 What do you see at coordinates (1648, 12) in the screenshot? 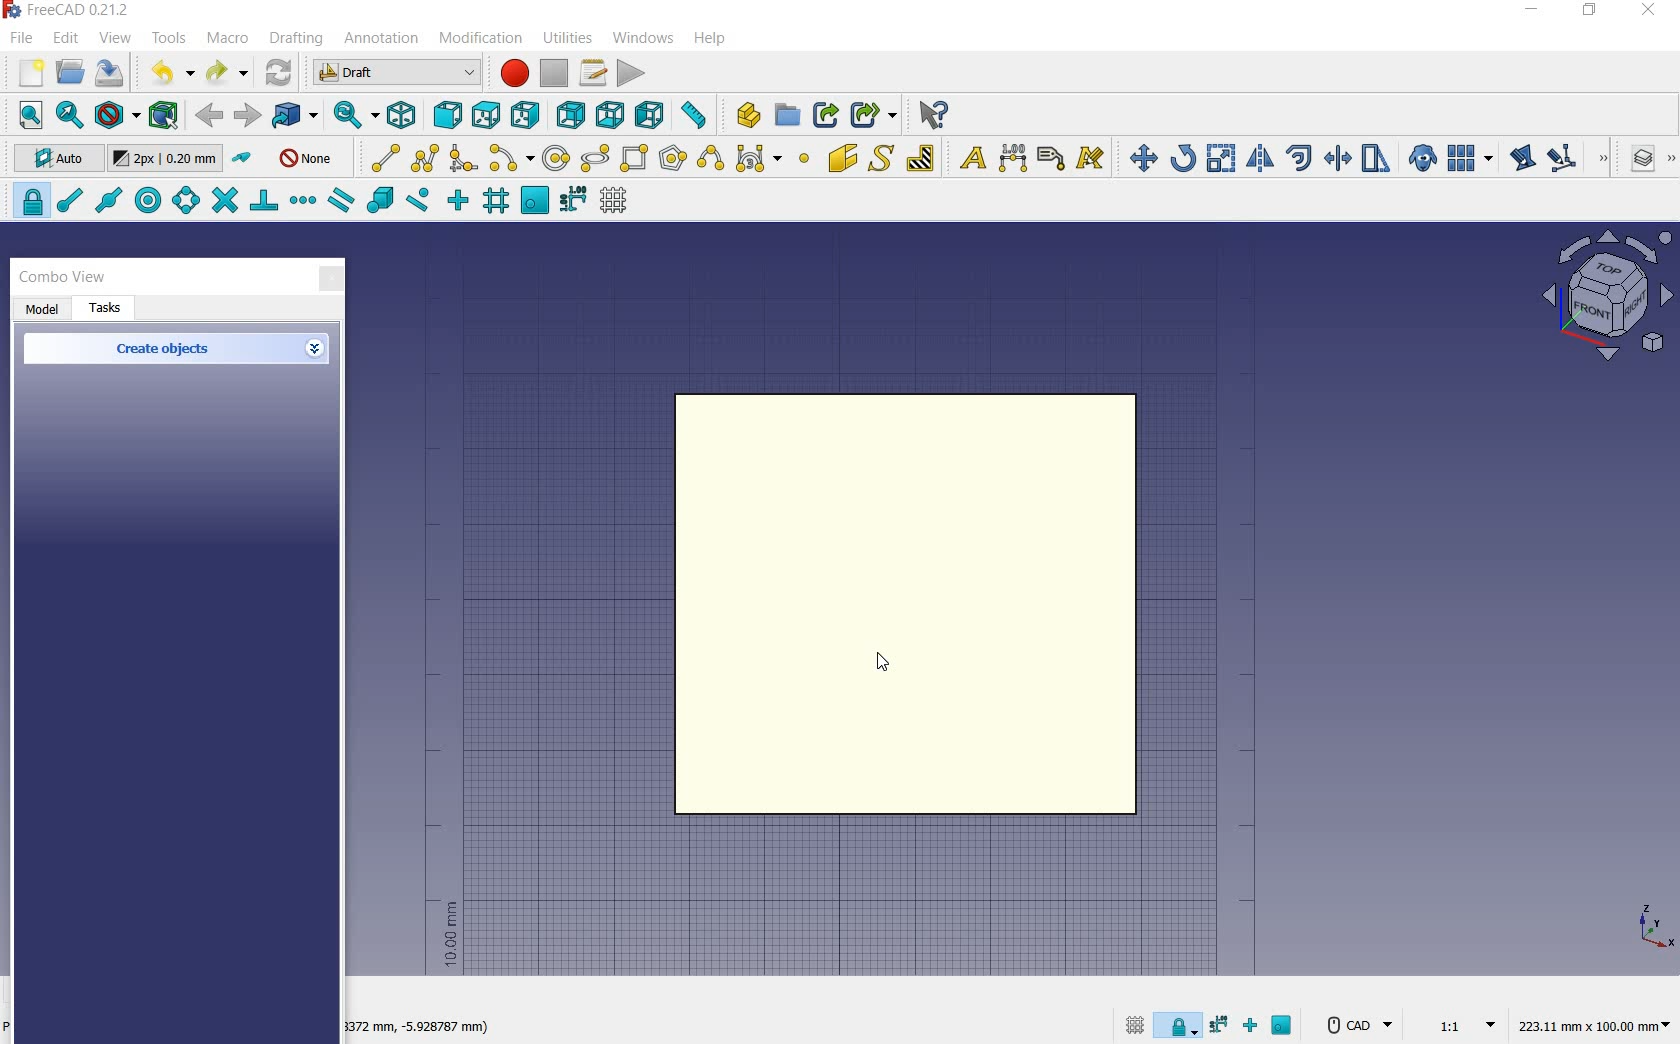
I see `close` at bounding box center [1648, 12].